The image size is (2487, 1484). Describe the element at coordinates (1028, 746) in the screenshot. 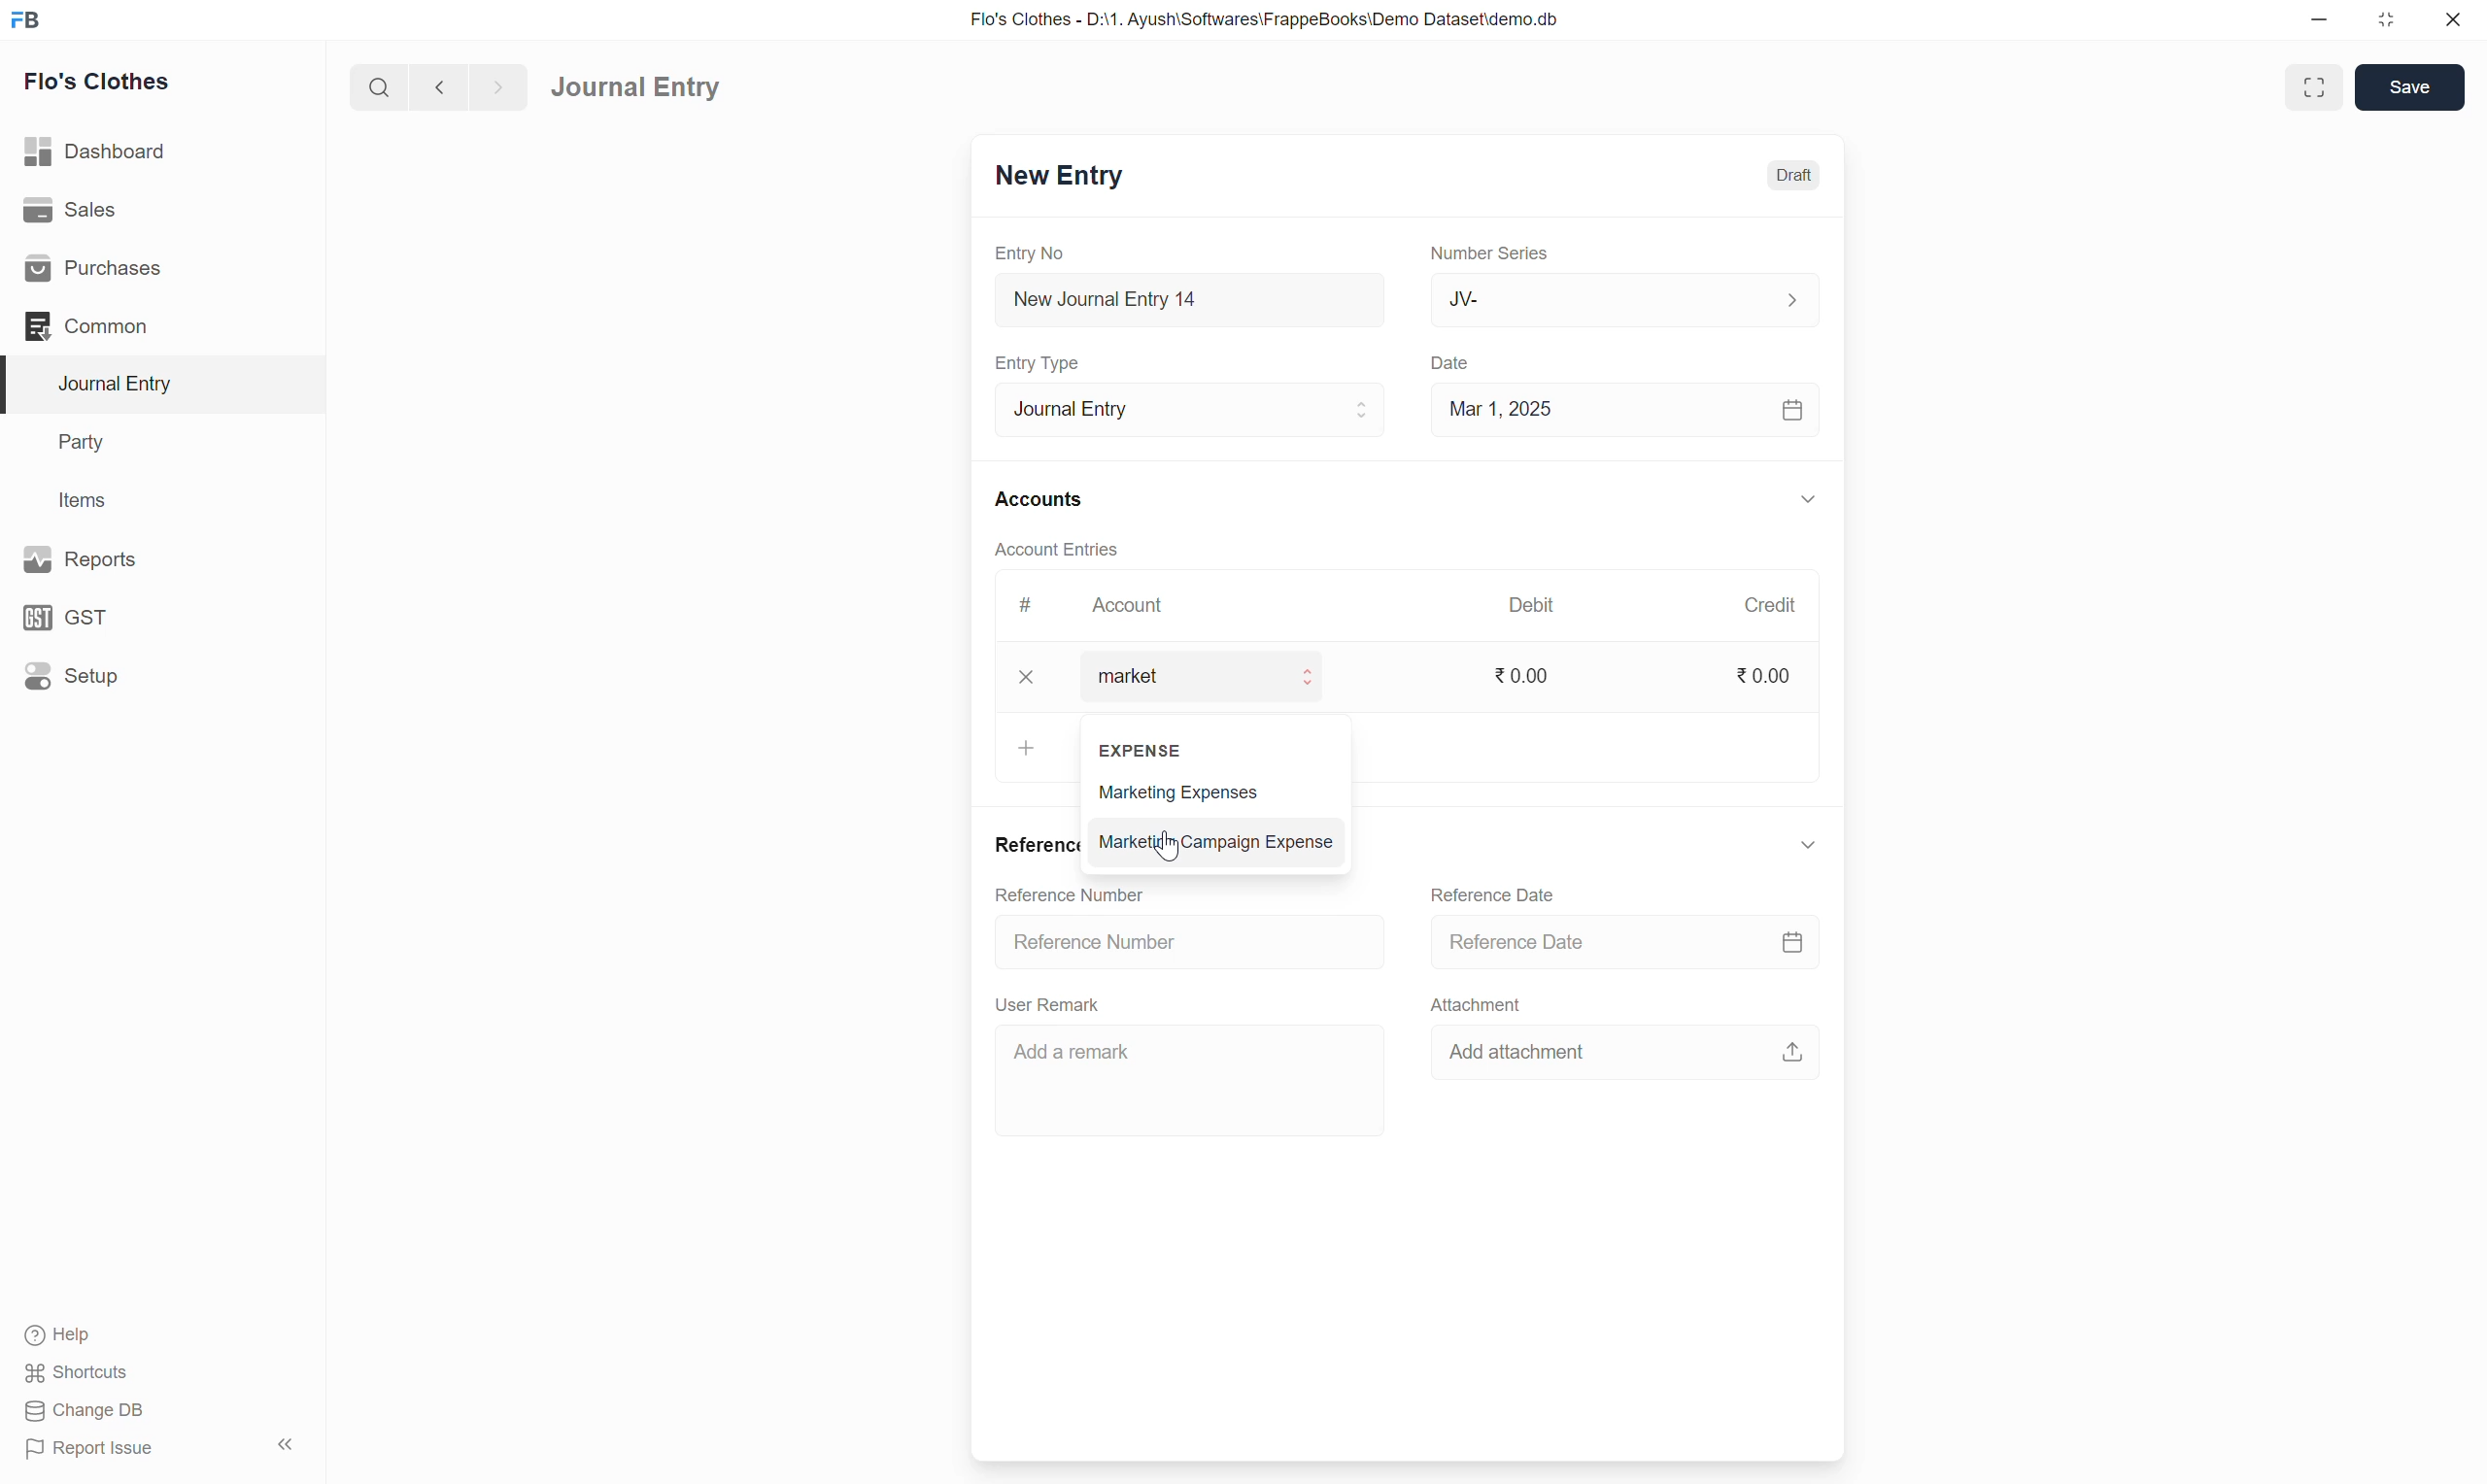

I see `+` at that location.